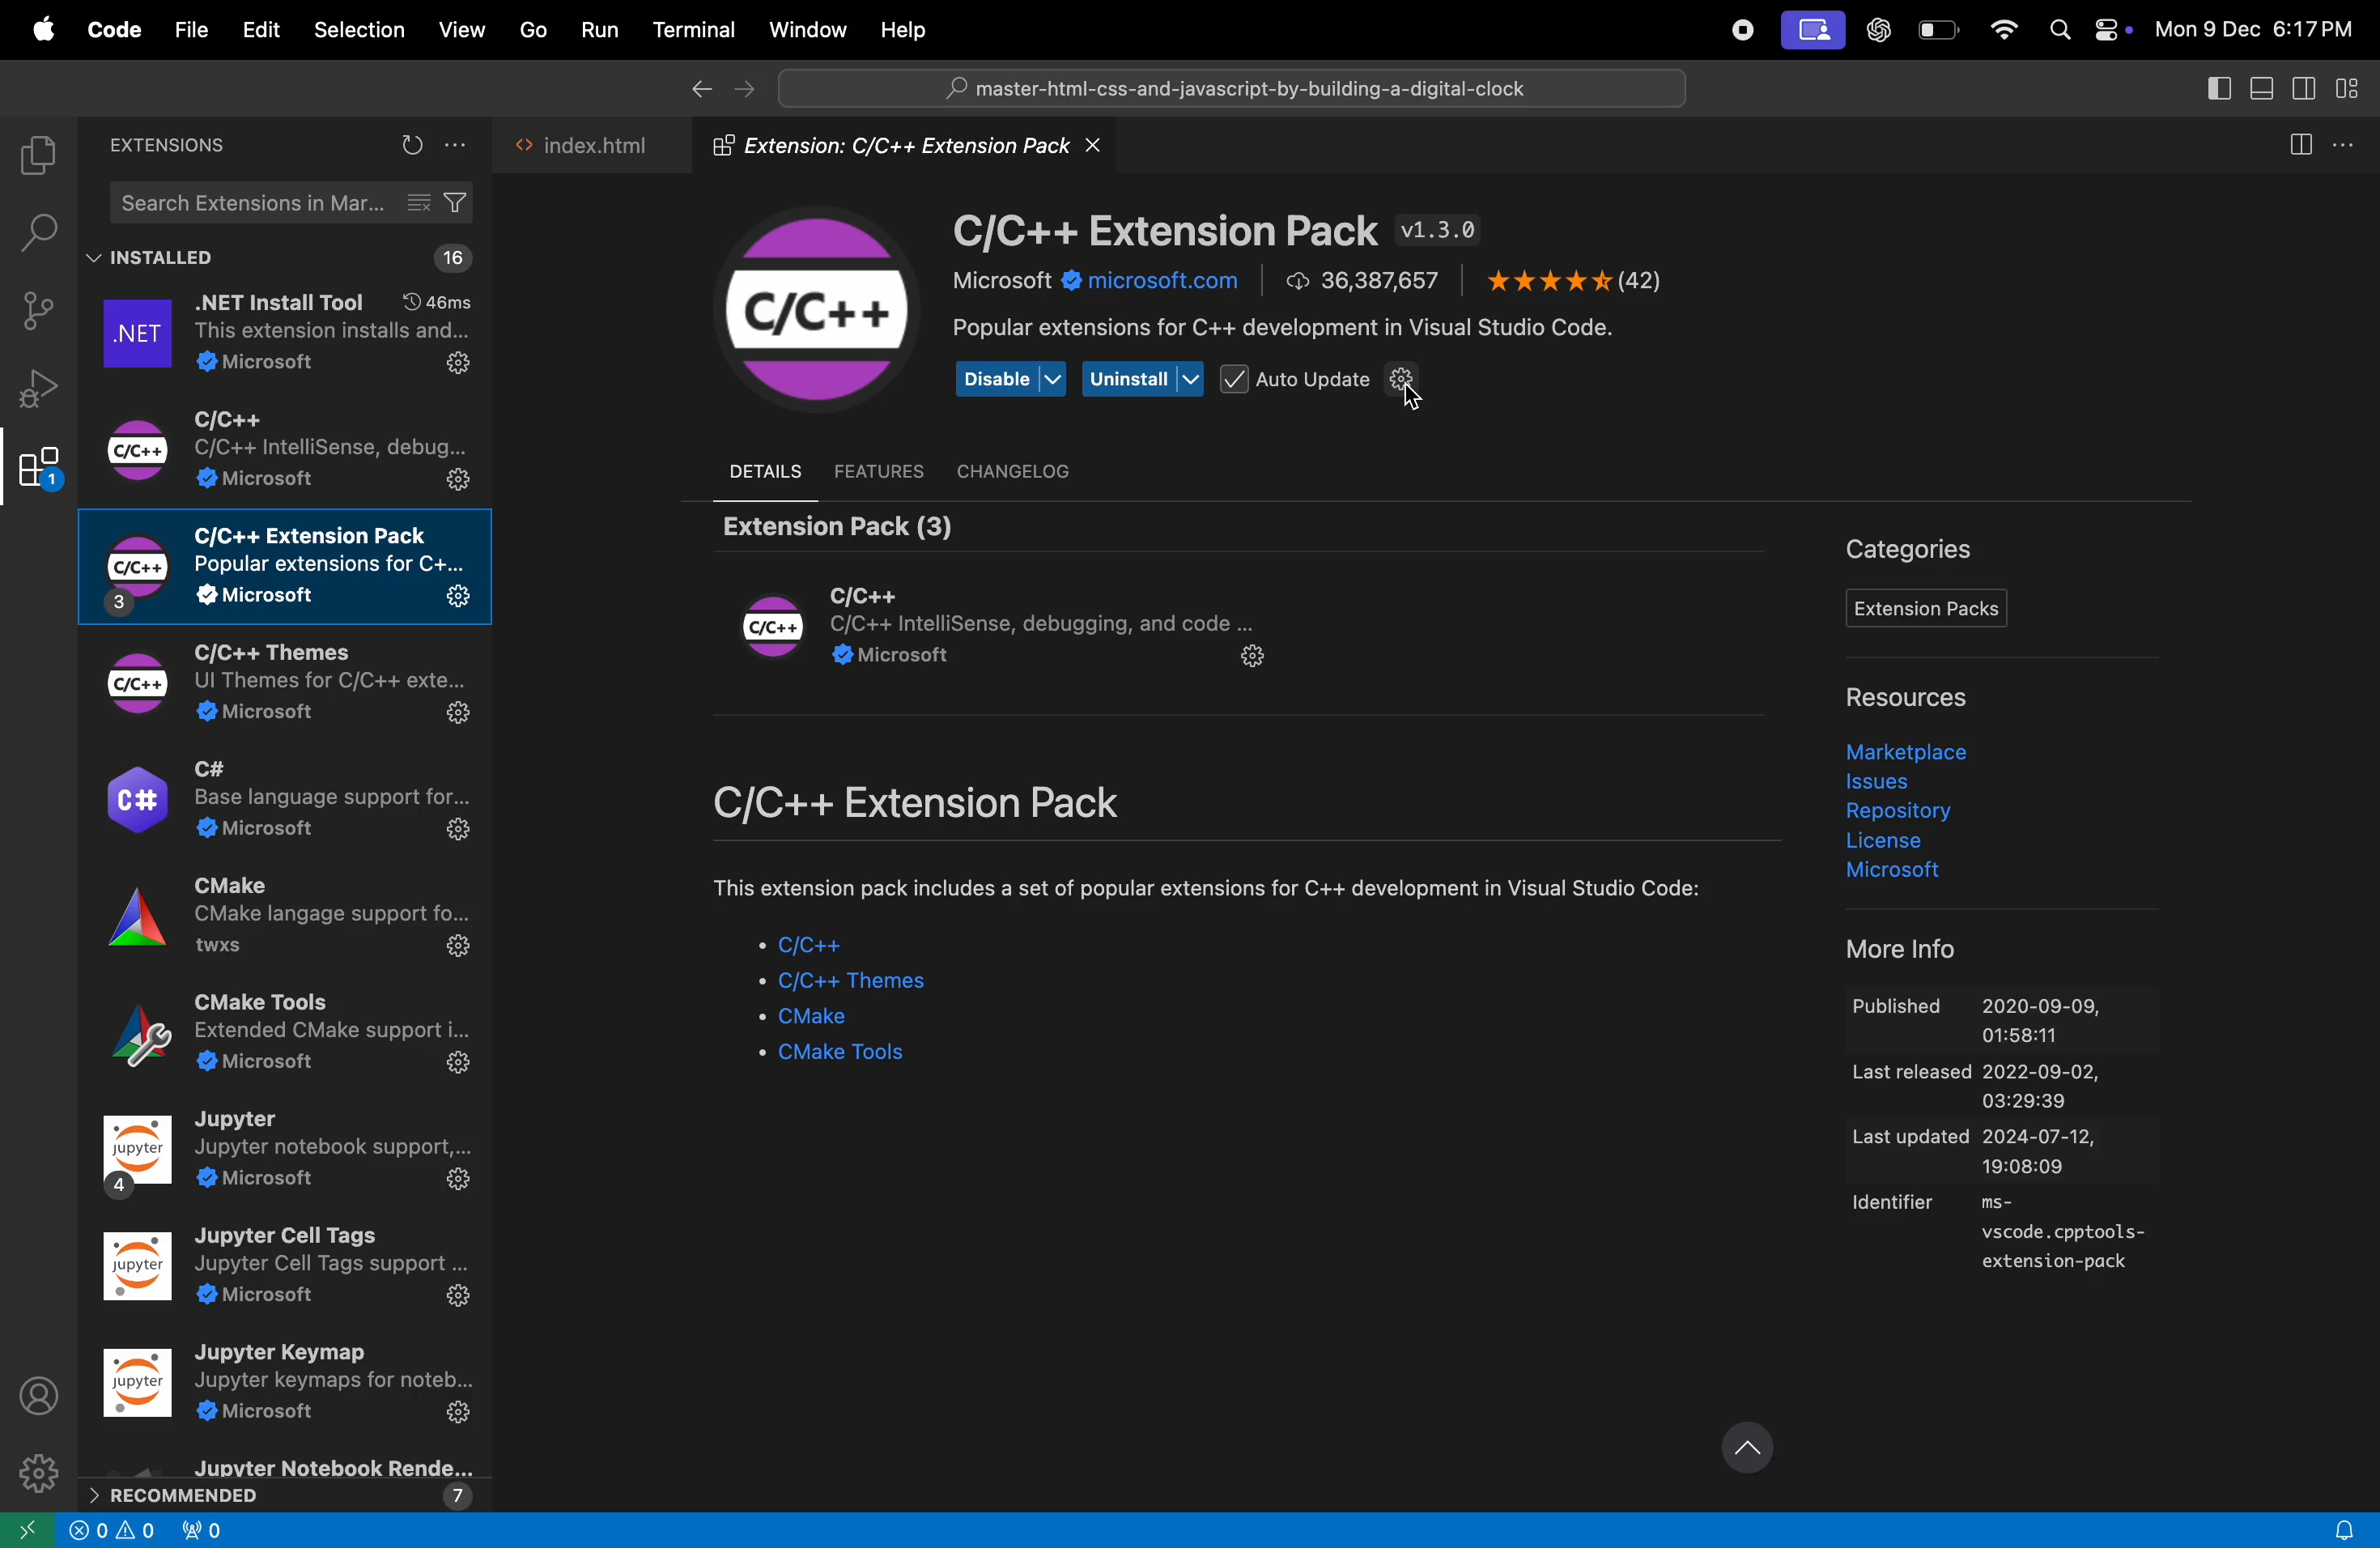 Image resolution: width=2380 pixels, height=1548 pixels. What do you see at coordinates (282, 1038) in the screenshot?
I see `CMake tools extensions` at bounding box center [282, 1038].